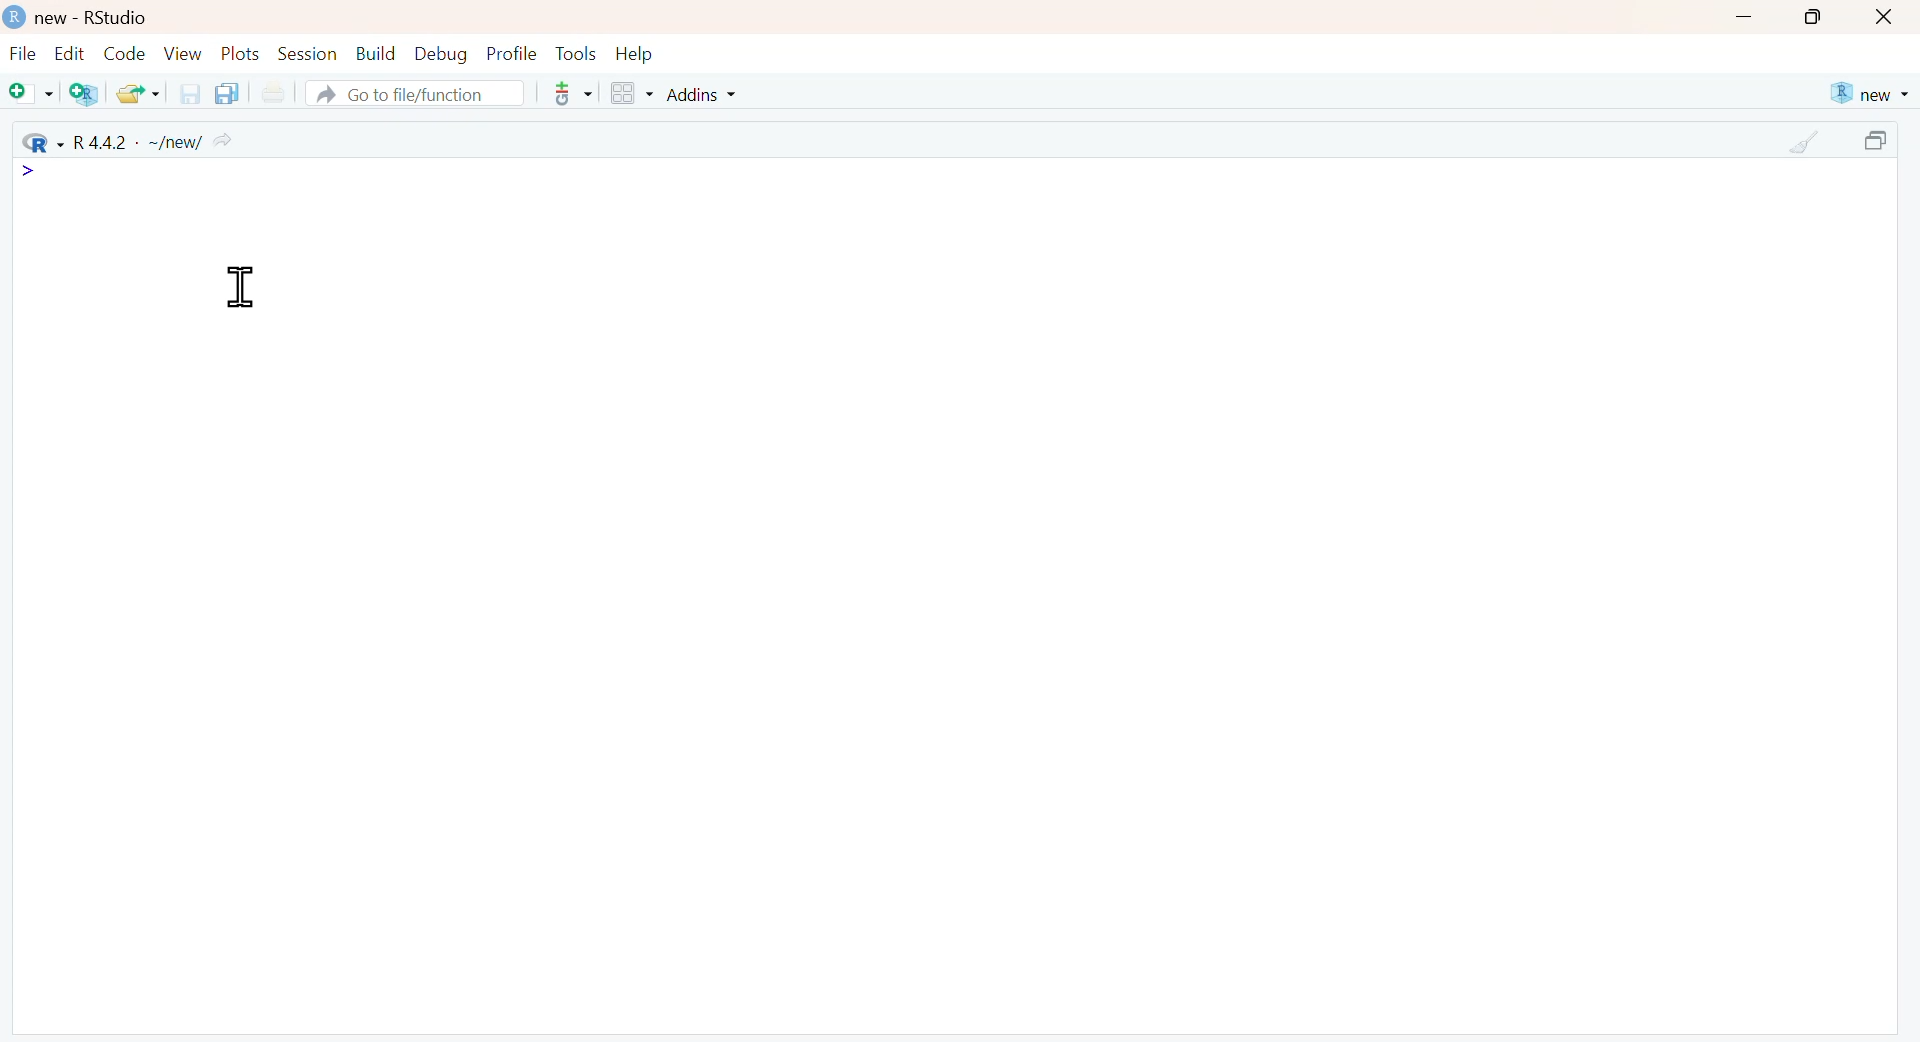 This screenshot has height=1042, width=1920. I want to click on Plots, so click(243, 54).